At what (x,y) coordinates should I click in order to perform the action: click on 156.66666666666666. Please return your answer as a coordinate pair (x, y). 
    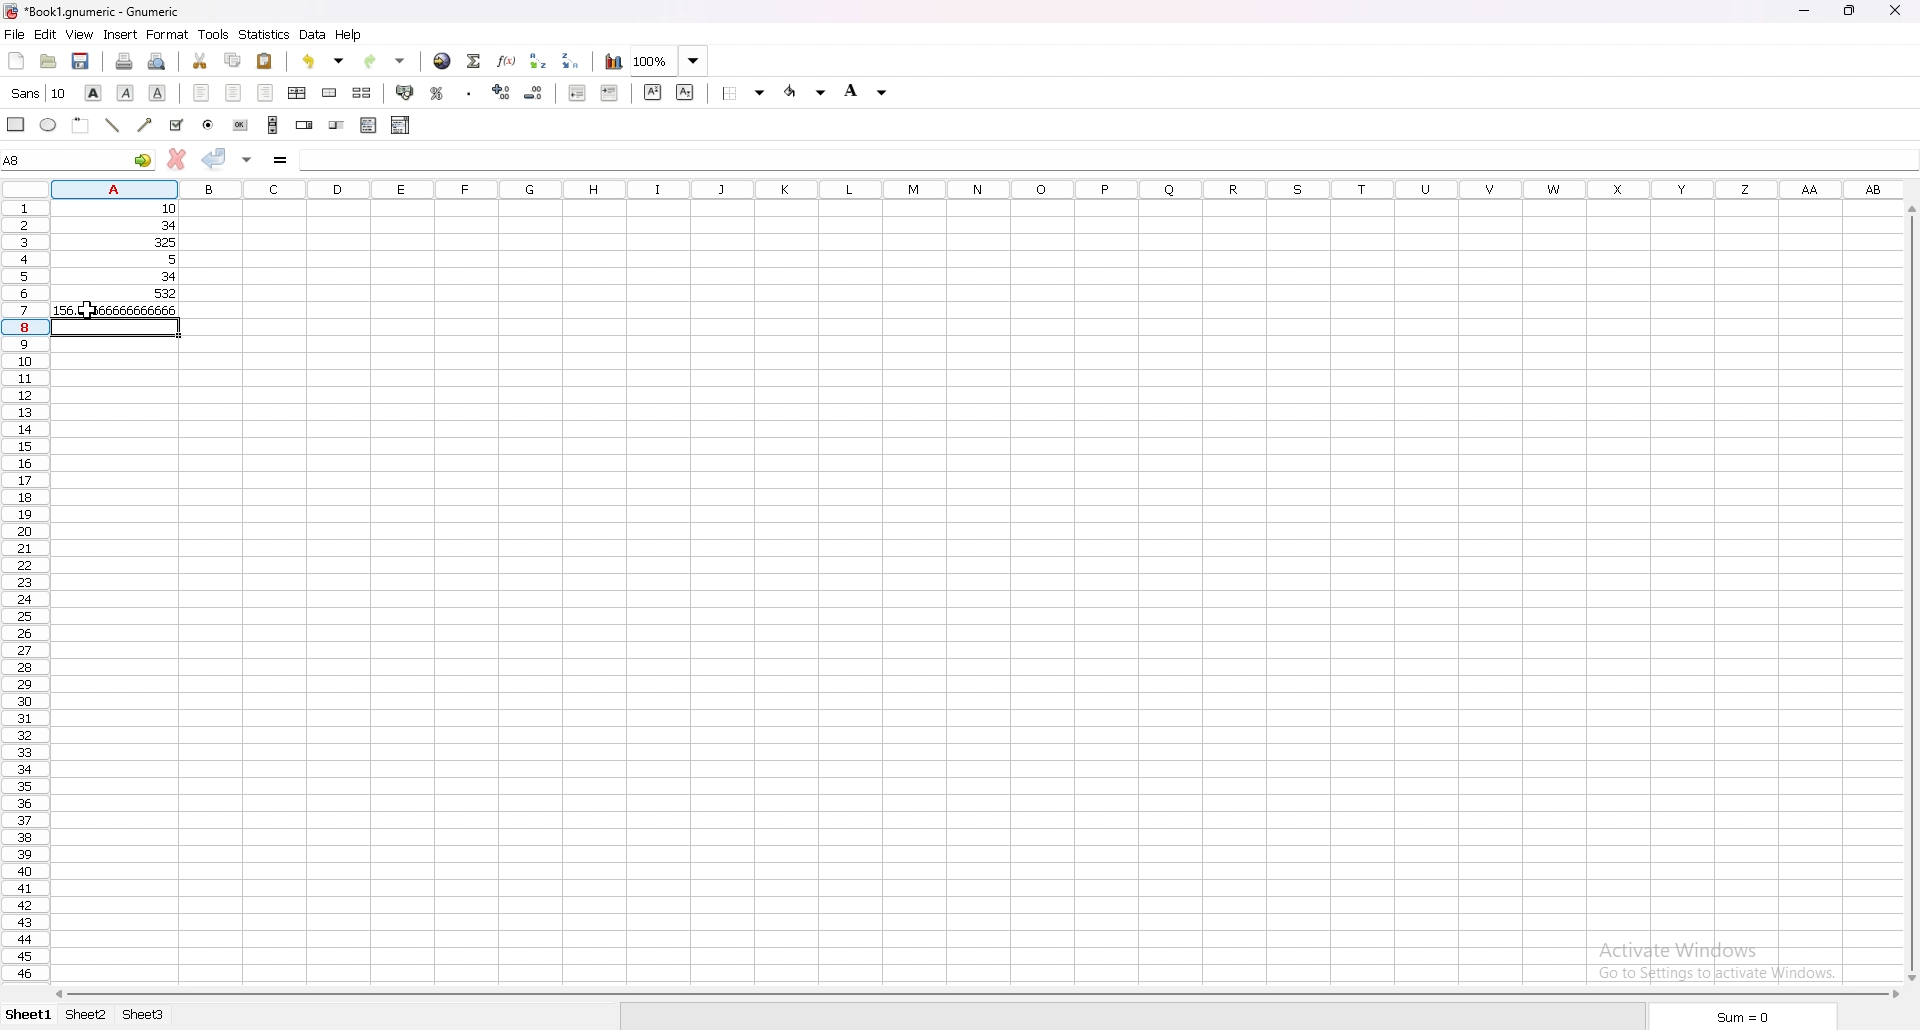
    Looking at the image, I should click on (118, 312).